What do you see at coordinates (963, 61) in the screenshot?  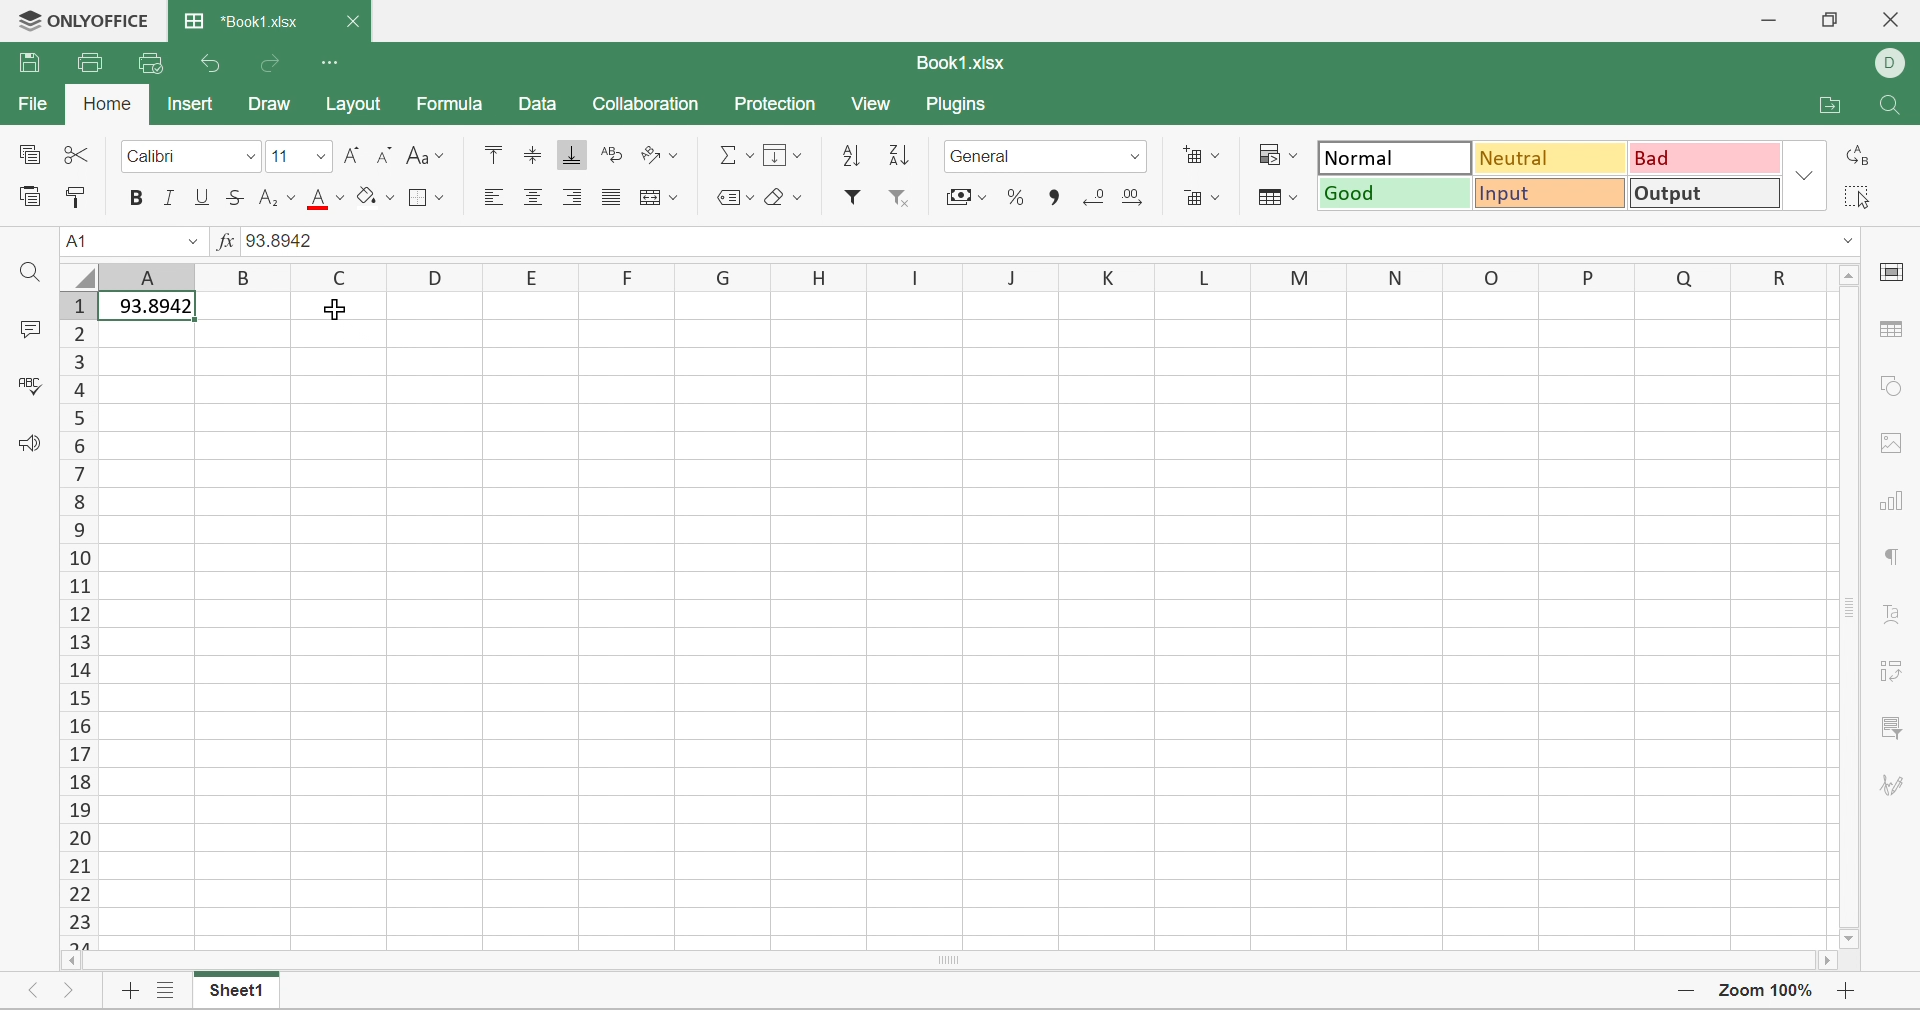 I see `Book1.xlsx` at bounding box center [963, 61].